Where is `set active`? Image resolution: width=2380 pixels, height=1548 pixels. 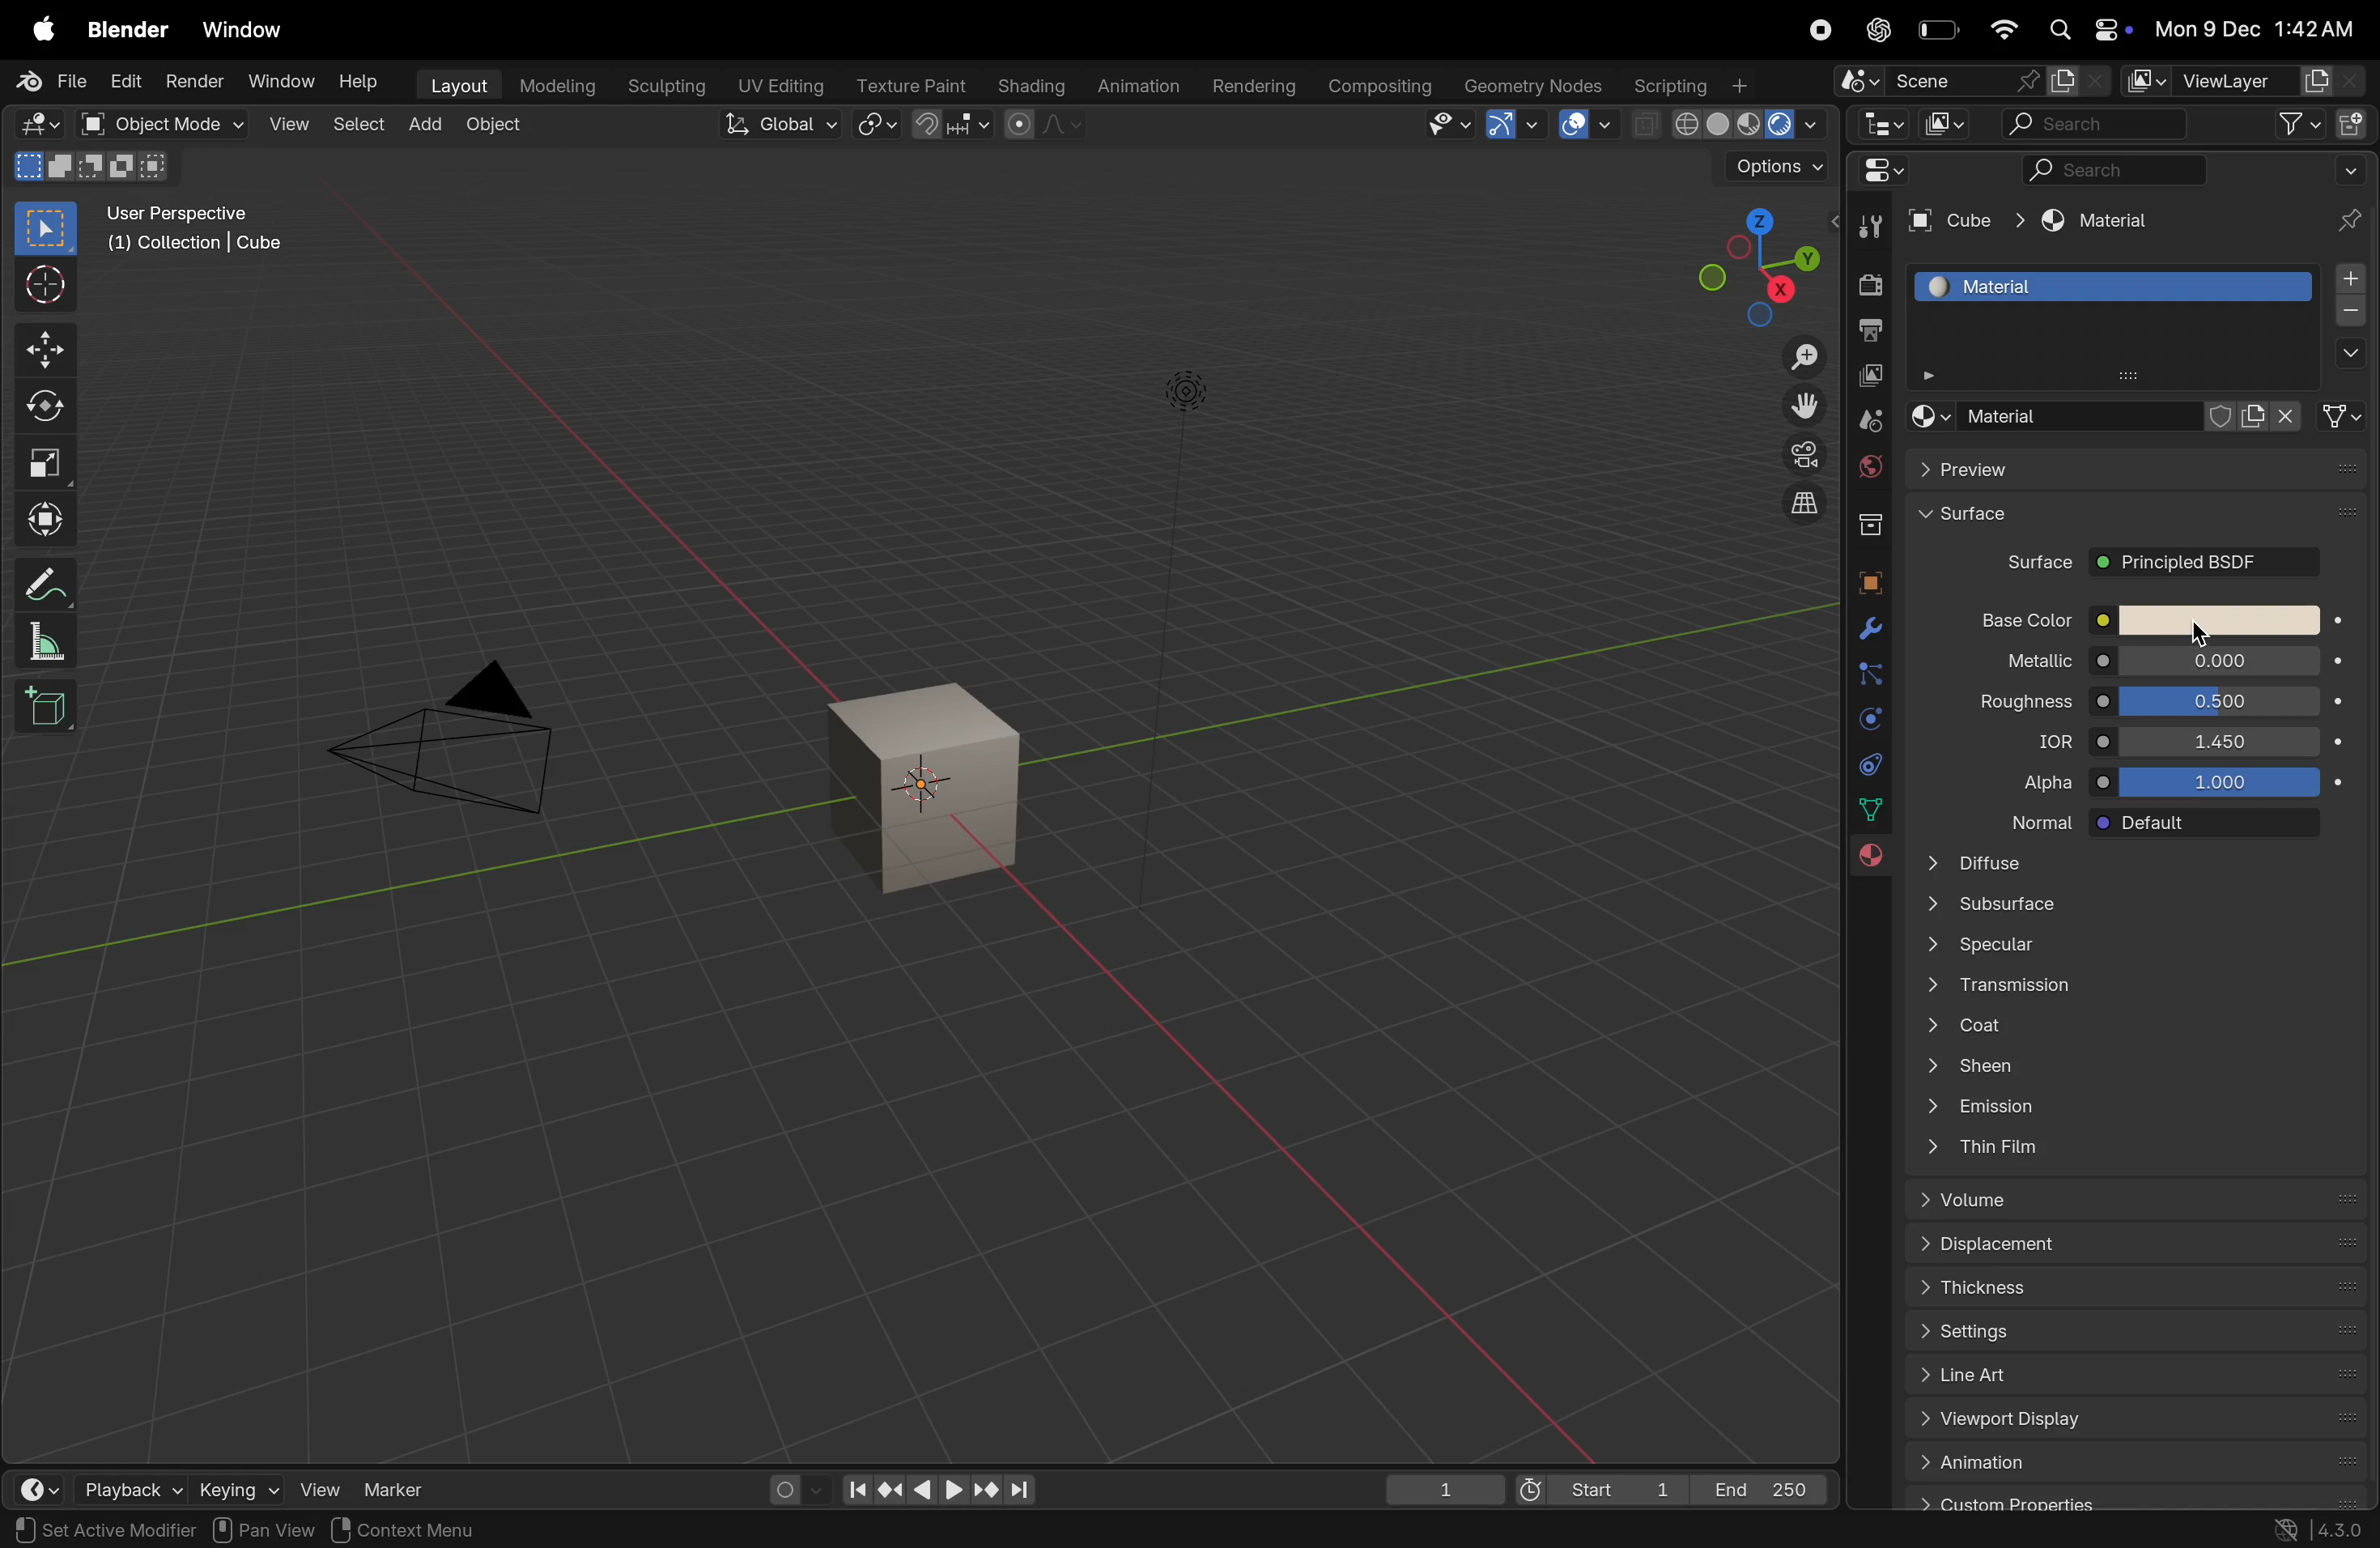
set active is located at coordinates (62, 1528).